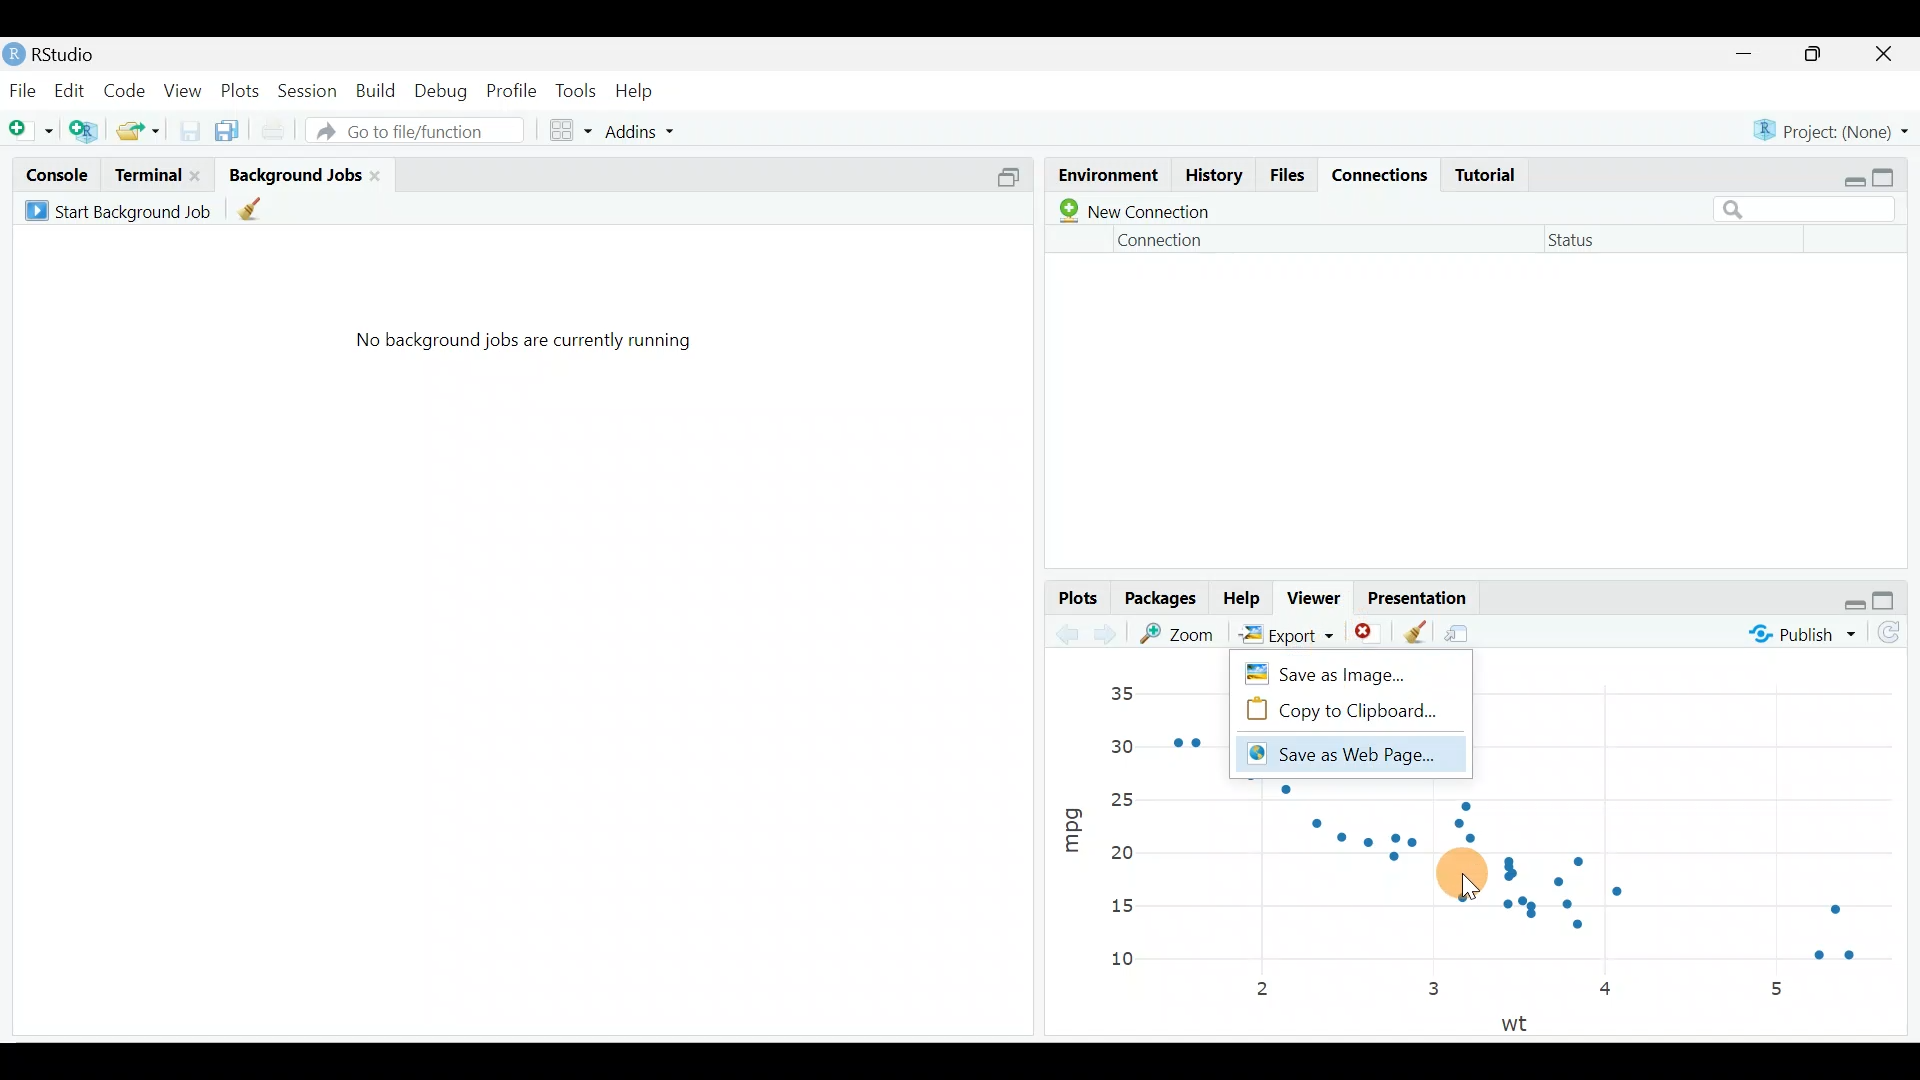 This screenshot has height=1080, width=1920. What do you see at coordinates (1129, 797) in the screenshot?
I see `25` at bounding box center [1129, 797].